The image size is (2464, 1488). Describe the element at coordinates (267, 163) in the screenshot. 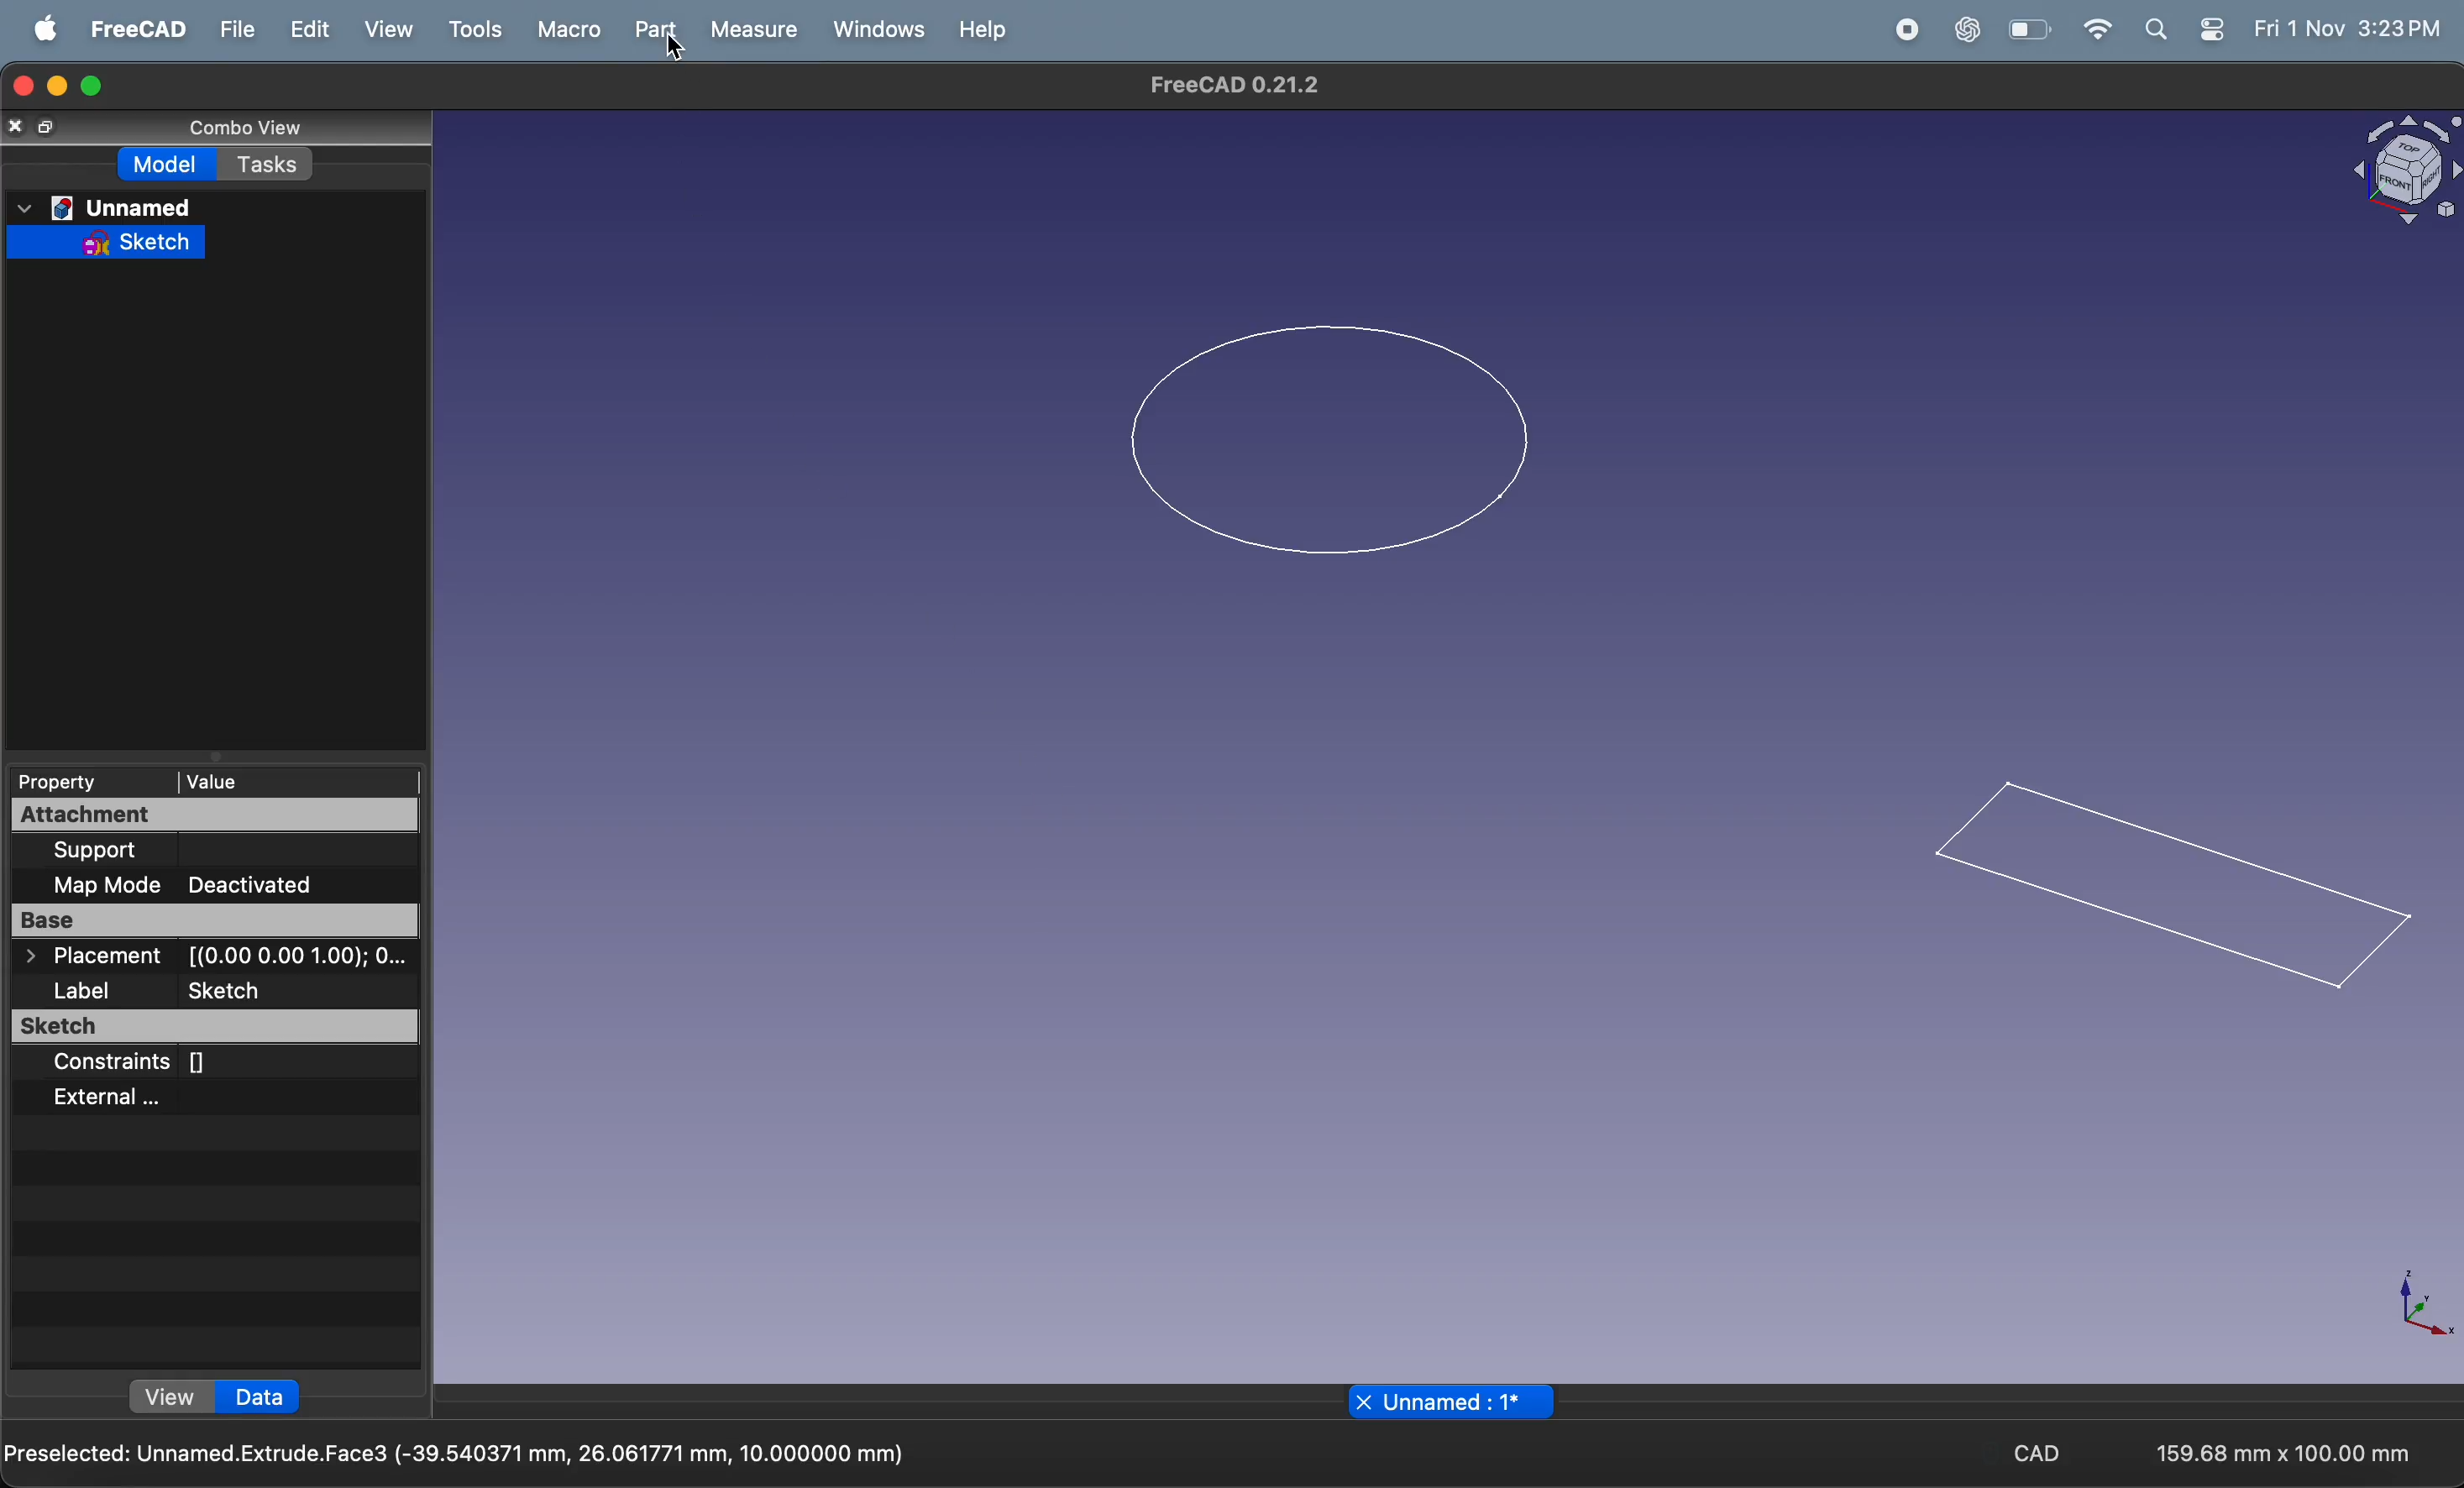

I see `Tasks` at that location.